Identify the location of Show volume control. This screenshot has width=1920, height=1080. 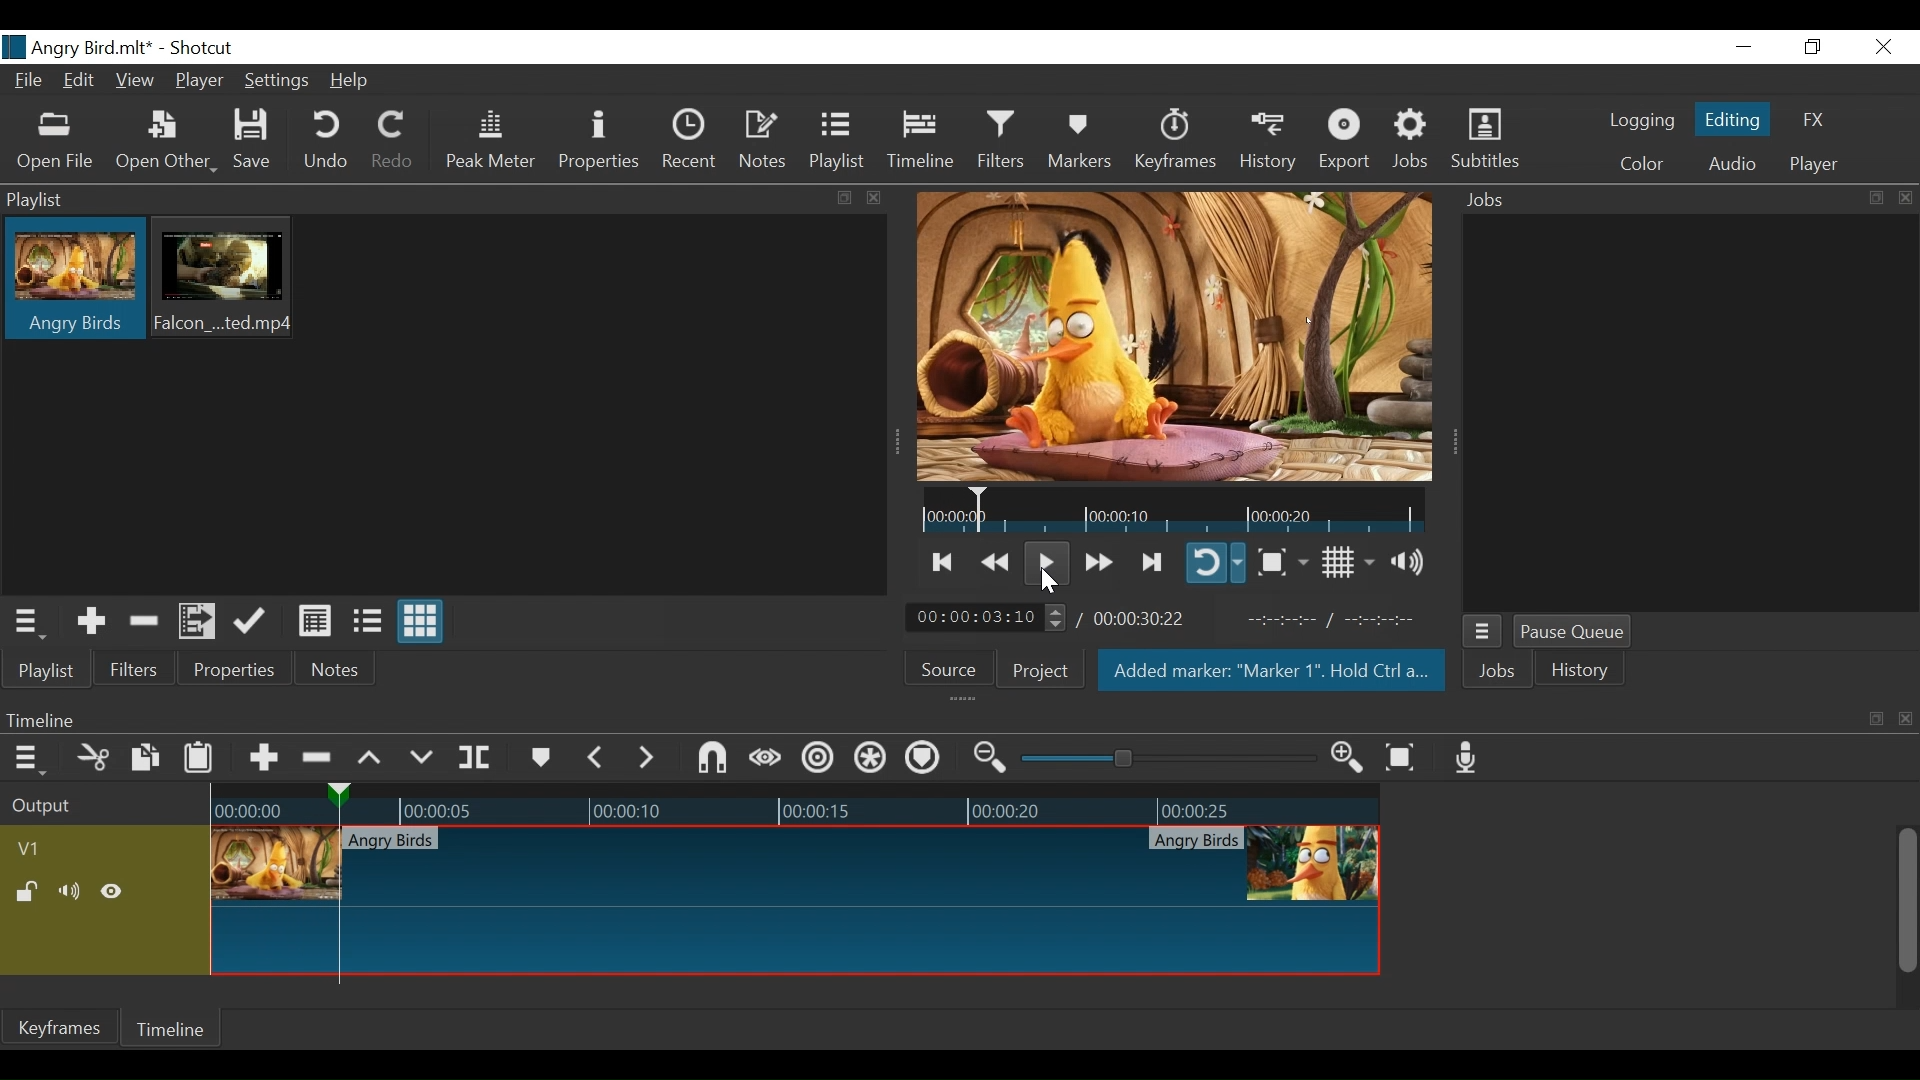
(1411, 563).